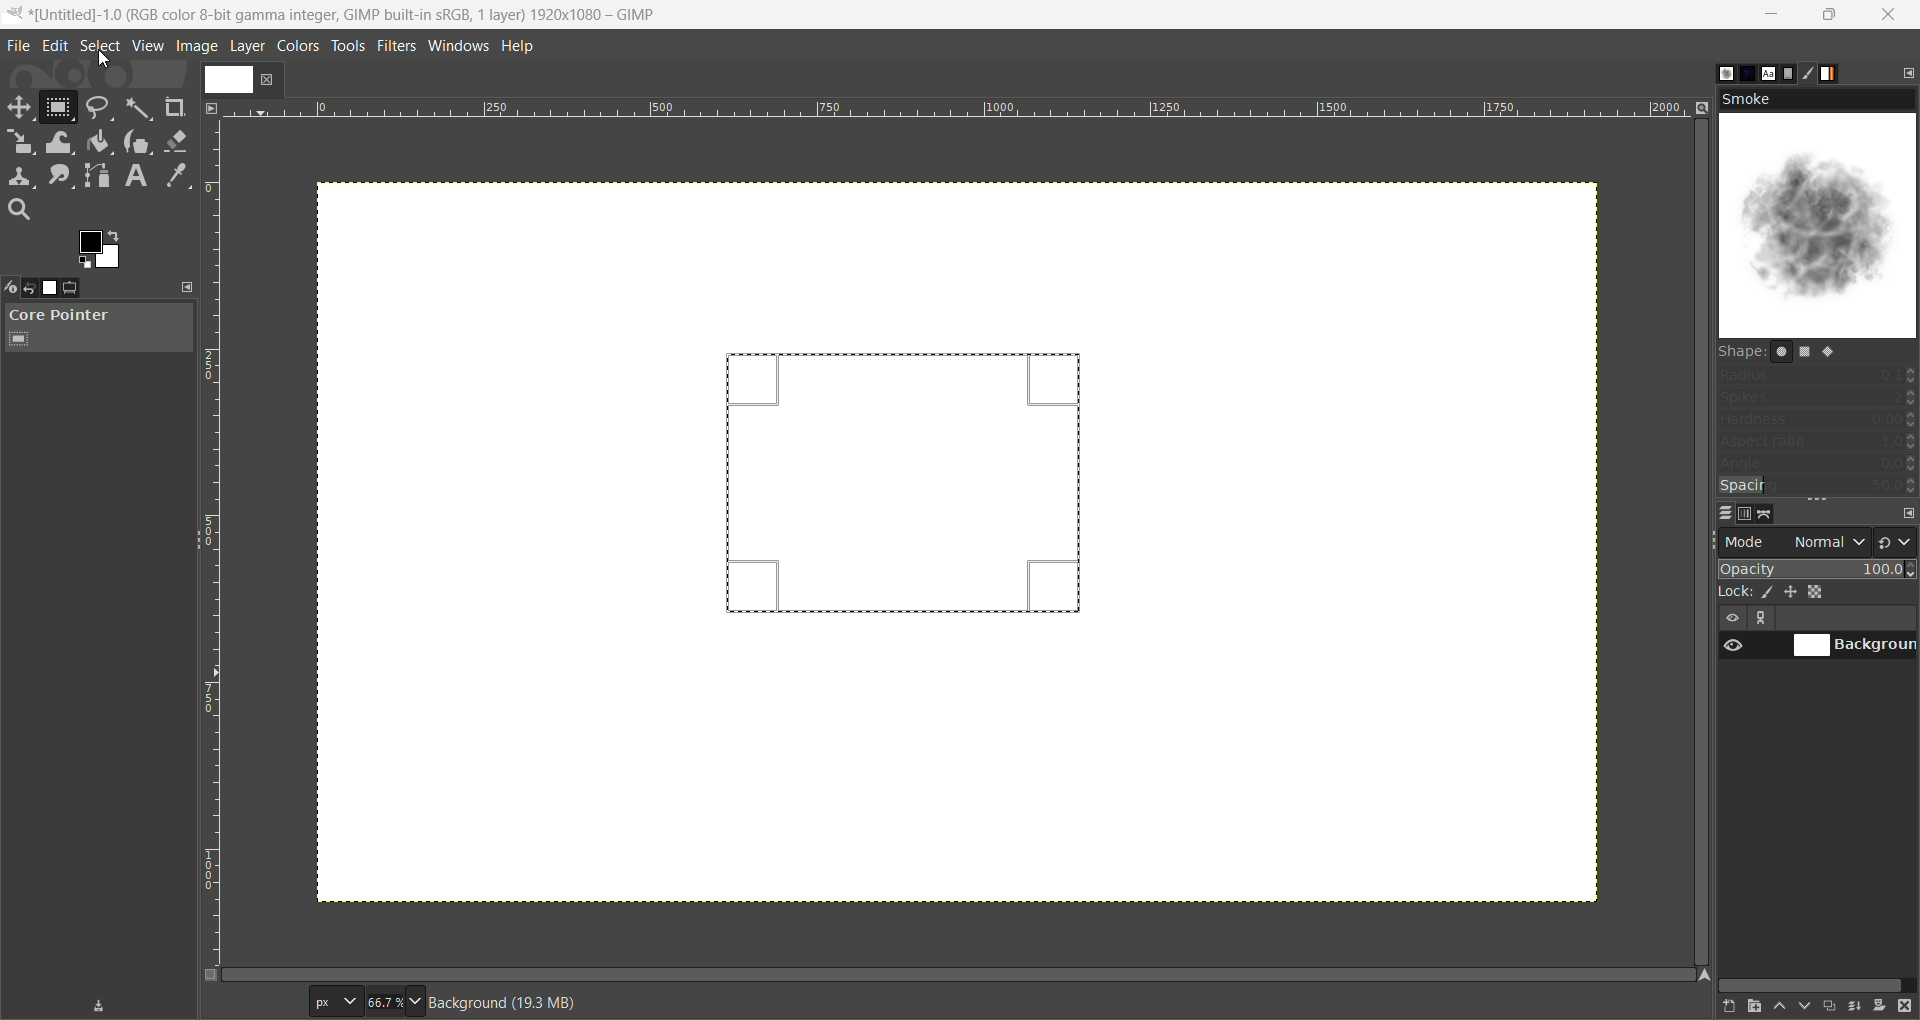  What do you see at coordinates (103, 1004) in the screenshot?
I see `save device status` at bounding box center [103, 1004].